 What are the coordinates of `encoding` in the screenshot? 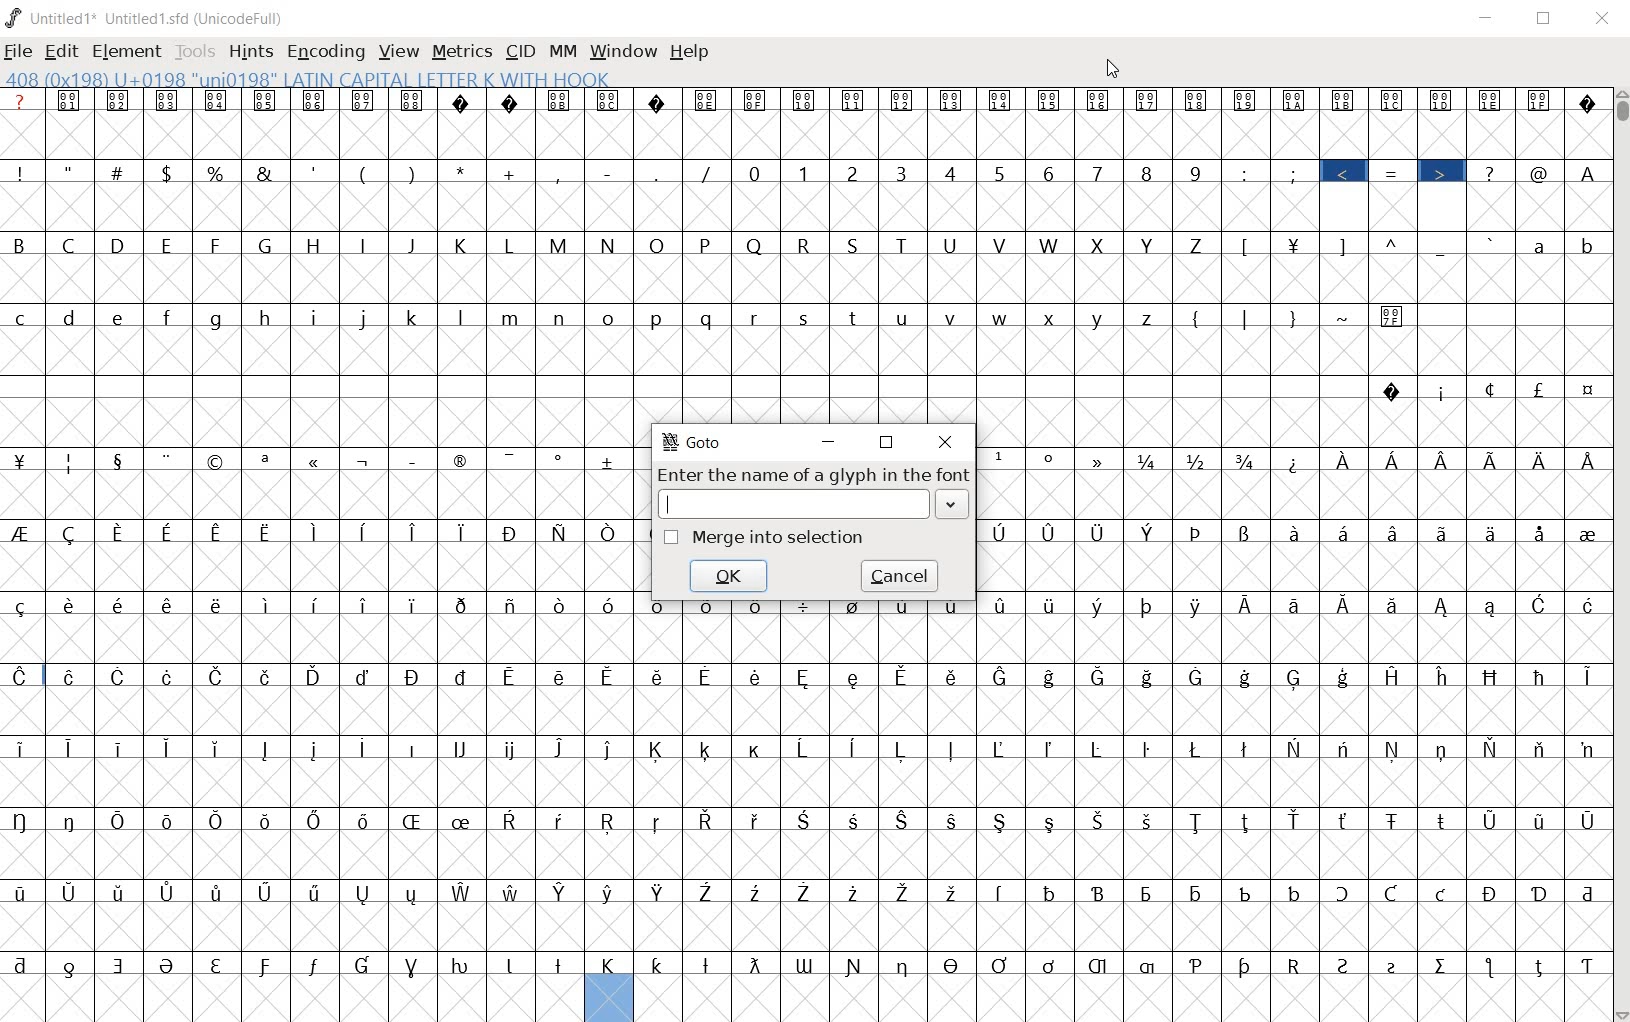 It's located at (326, 52).